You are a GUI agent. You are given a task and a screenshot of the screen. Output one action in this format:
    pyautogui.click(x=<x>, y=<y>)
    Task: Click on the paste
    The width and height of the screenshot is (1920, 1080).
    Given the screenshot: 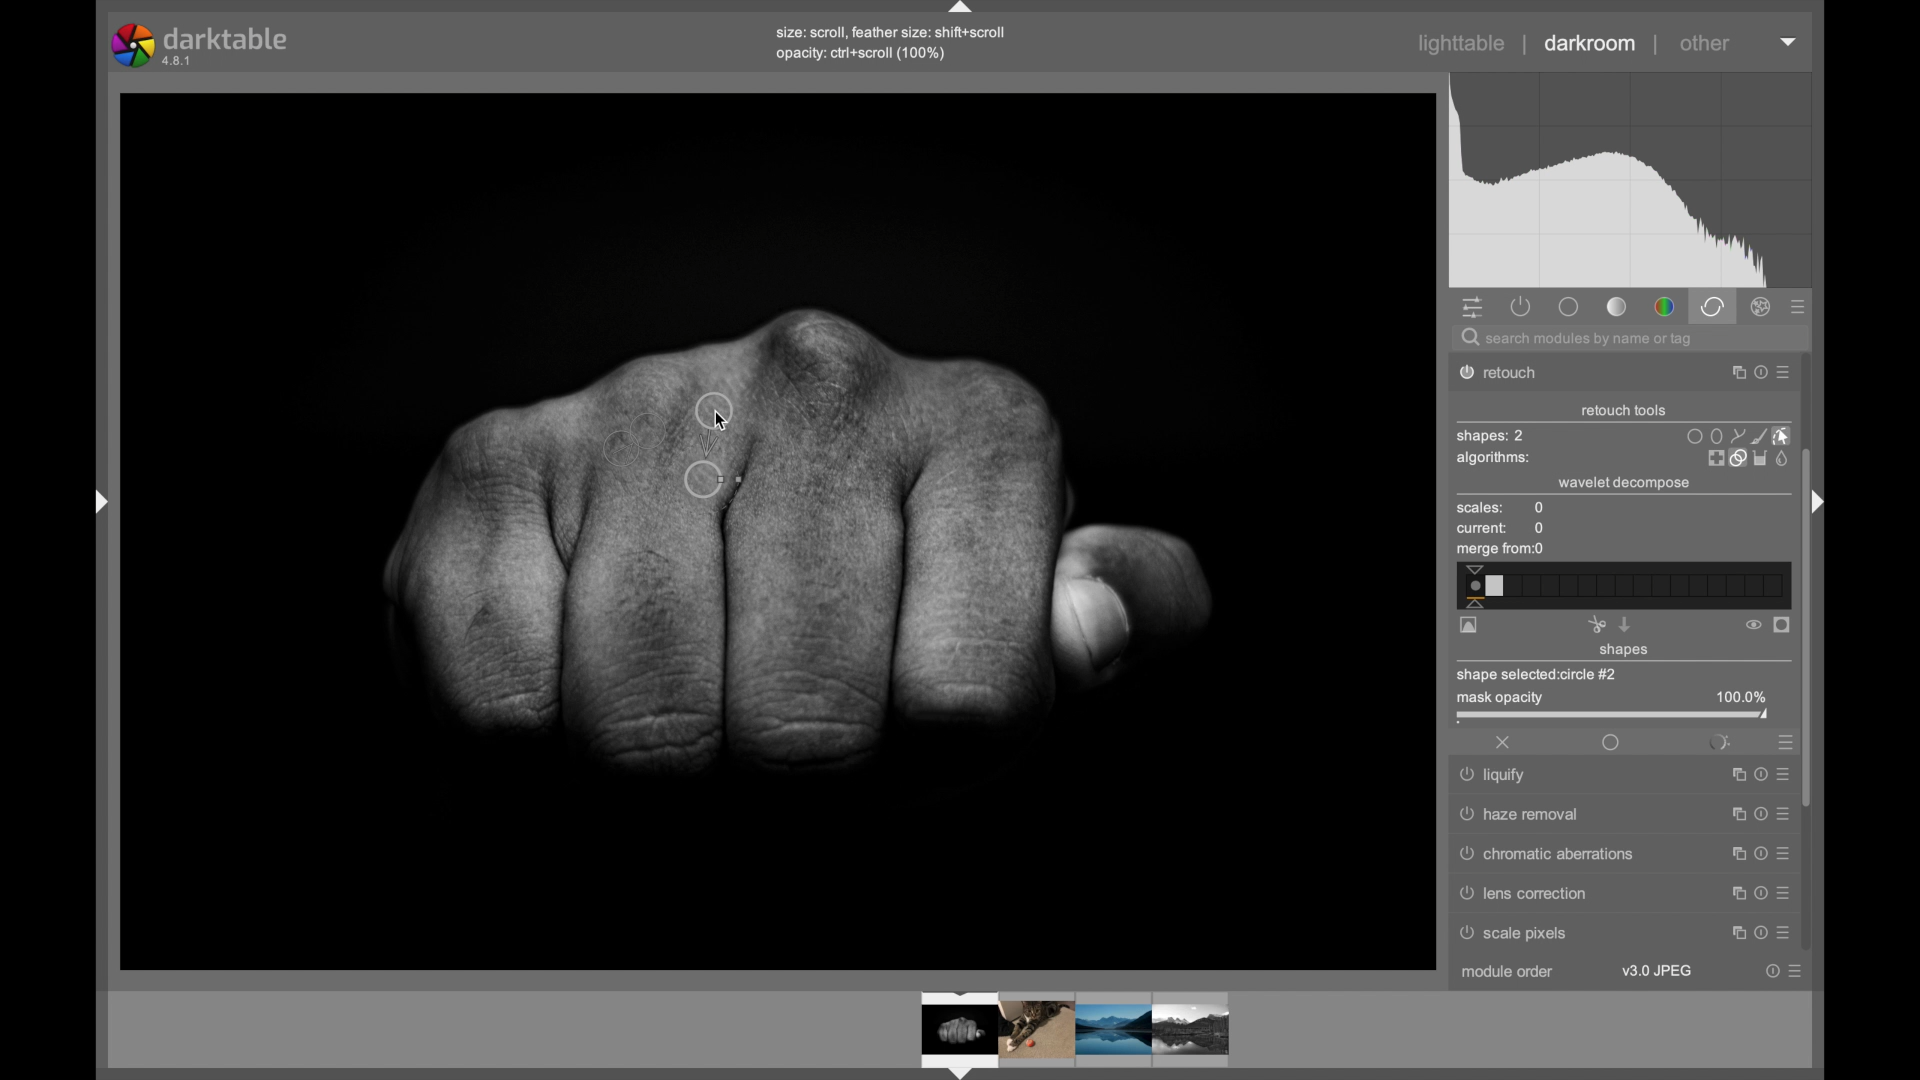 What is the action you would take?
    pyautogui.click(x=1625, y=624)
    